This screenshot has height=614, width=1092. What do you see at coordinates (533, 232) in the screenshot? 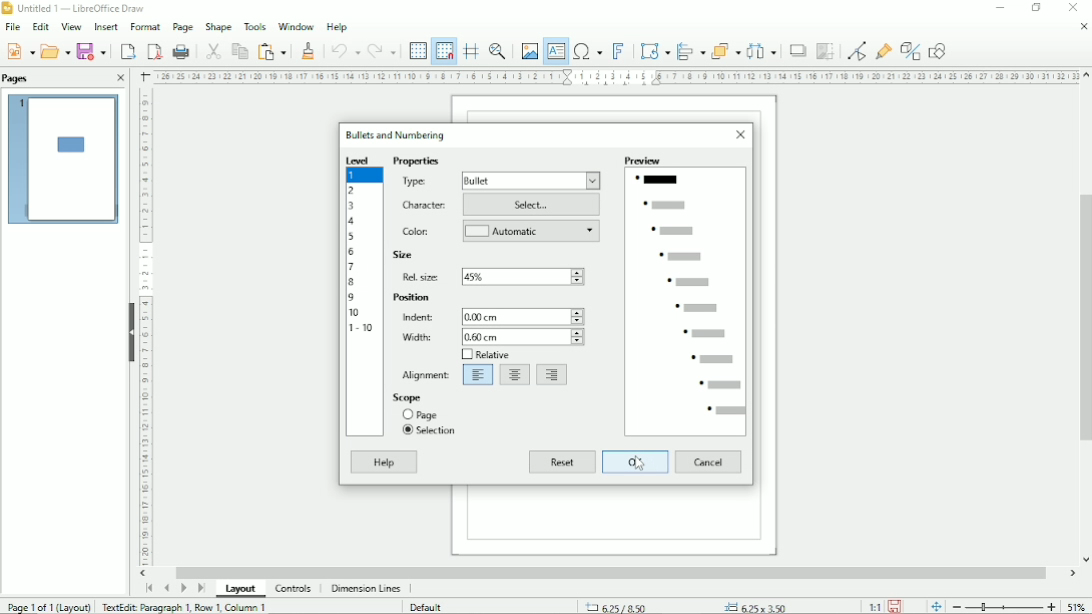
I see `Automatic` at bounding box center [533, 232].